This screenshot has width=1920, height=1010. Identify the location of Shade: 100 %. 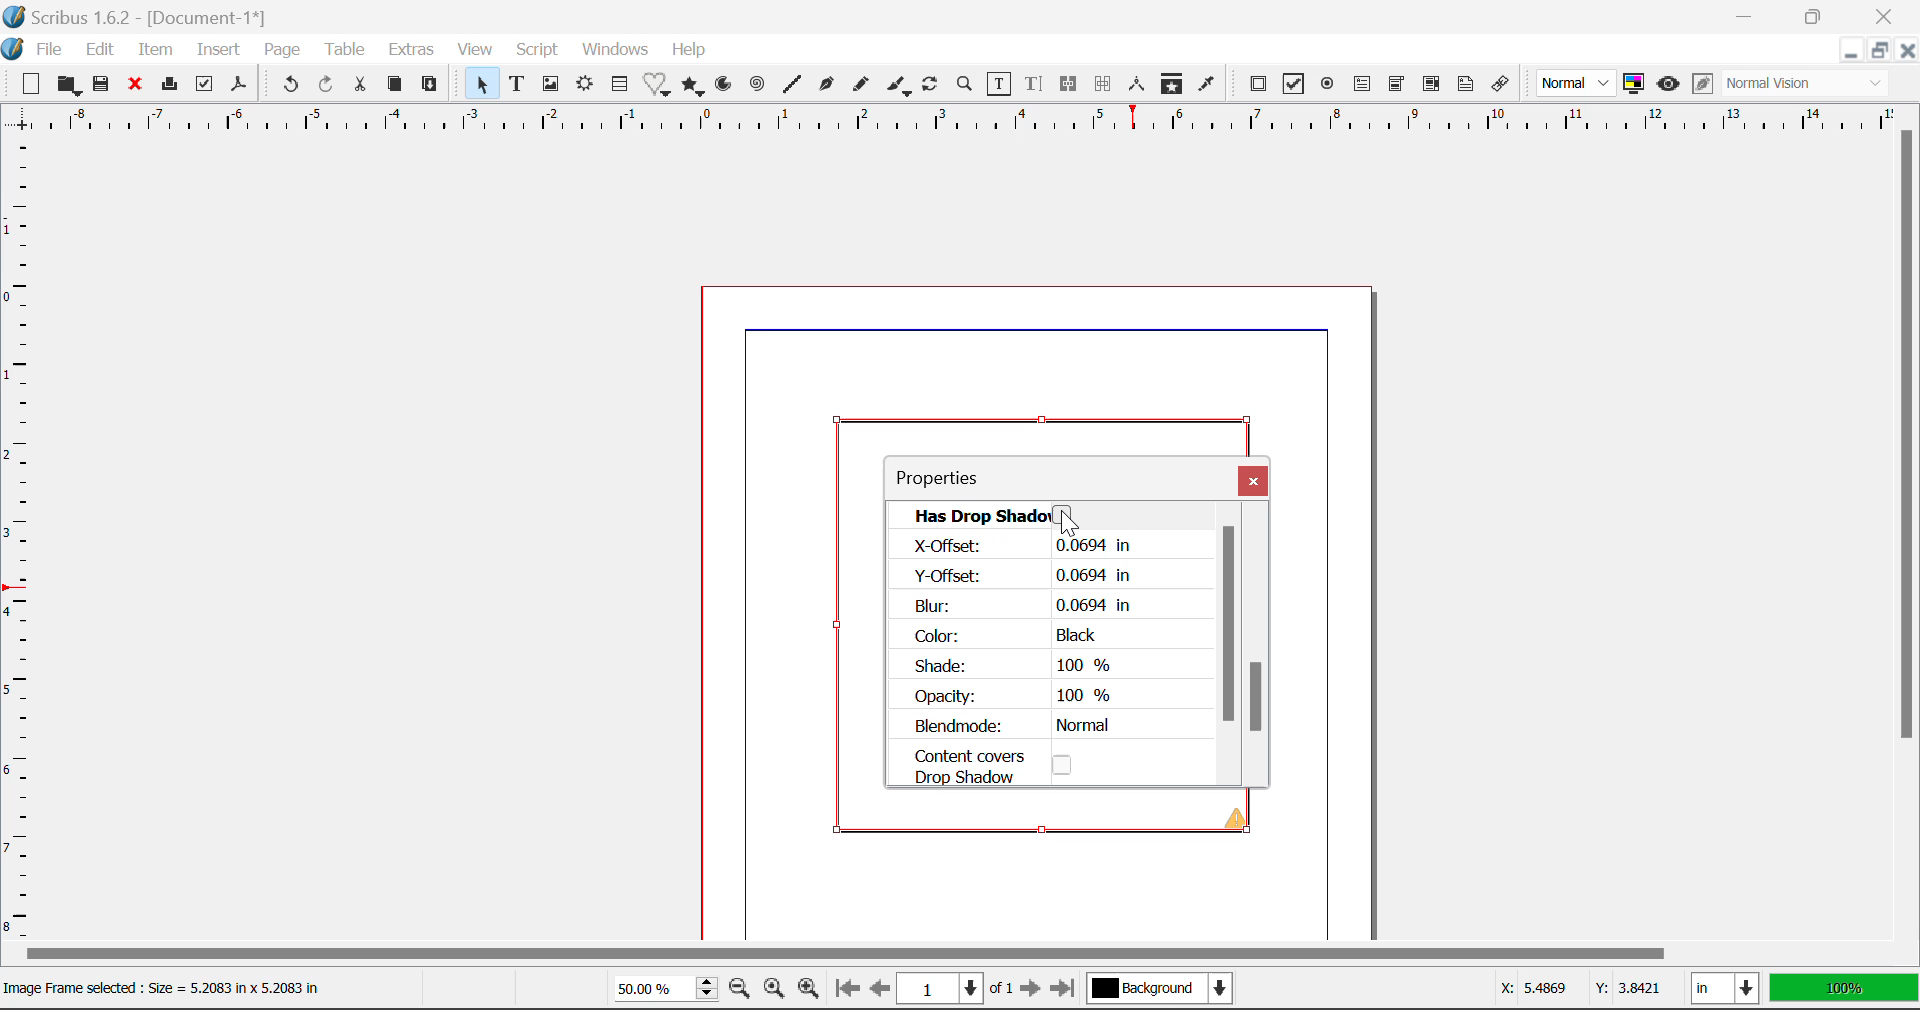
(1014, 666).